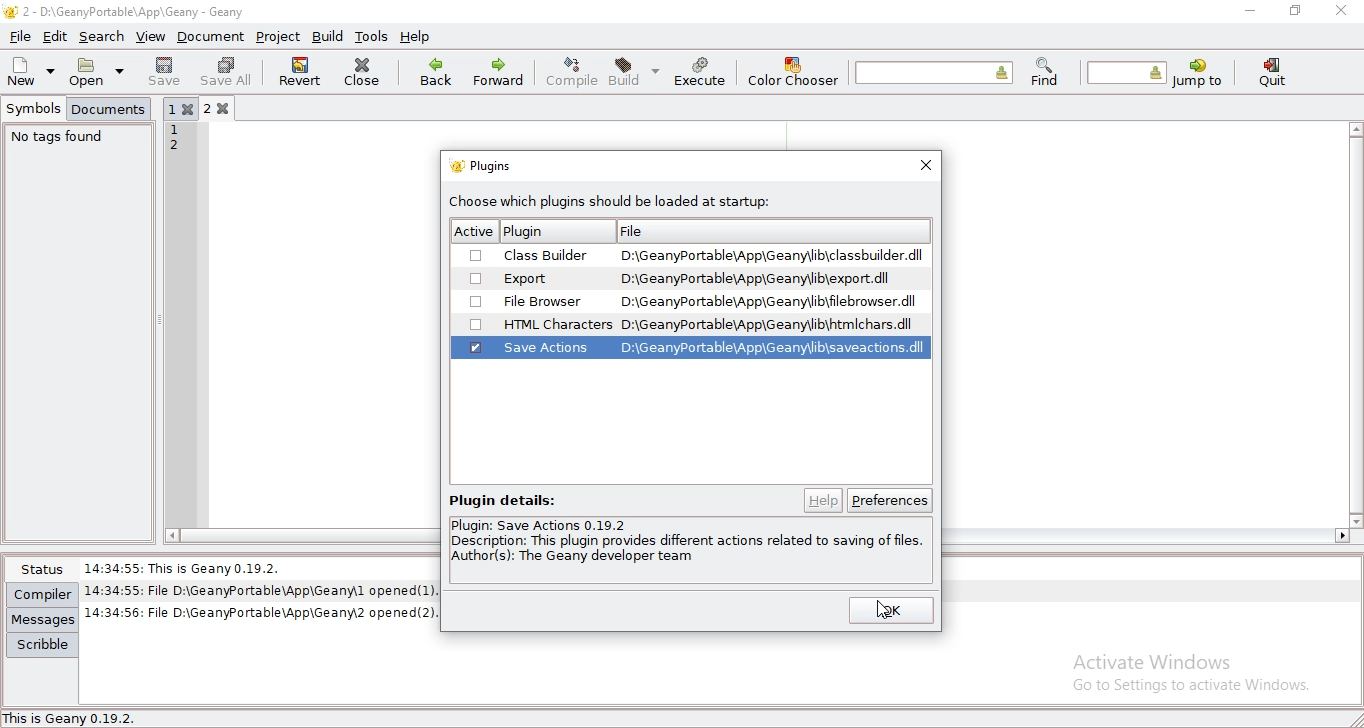  I want to click on jump to, so click(1196, 74).